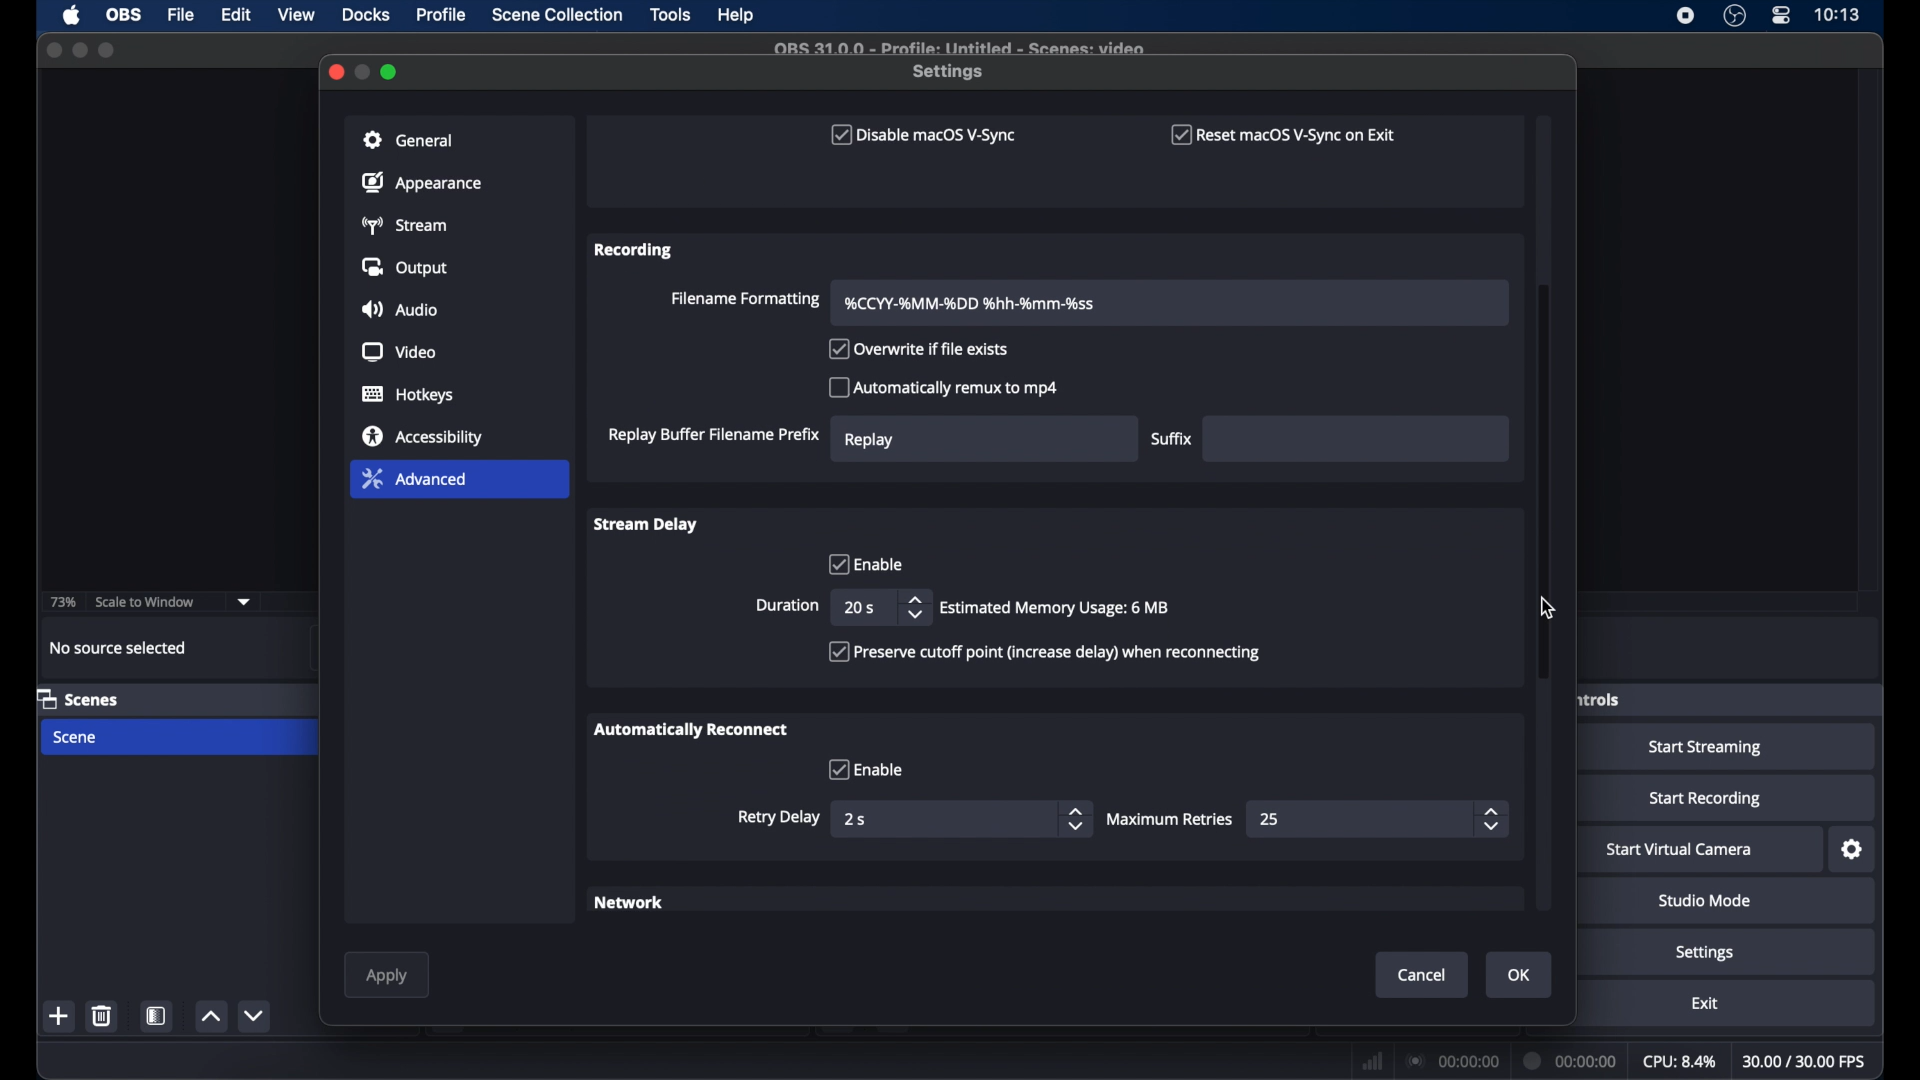 The height and width of the screenshot is (1080, 1920). I want to click on retry delay, so click(779, 817).